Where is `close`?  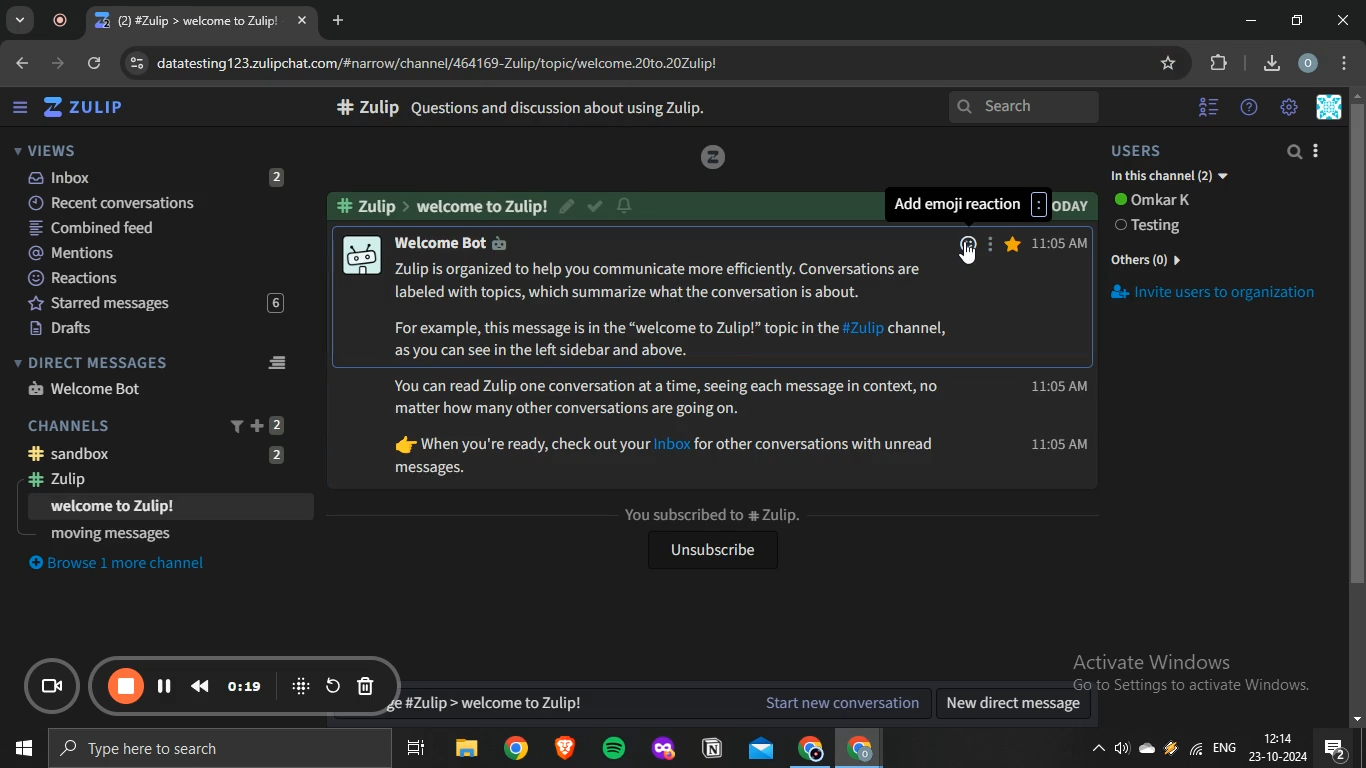
close is located at coordinates (1346, 20).